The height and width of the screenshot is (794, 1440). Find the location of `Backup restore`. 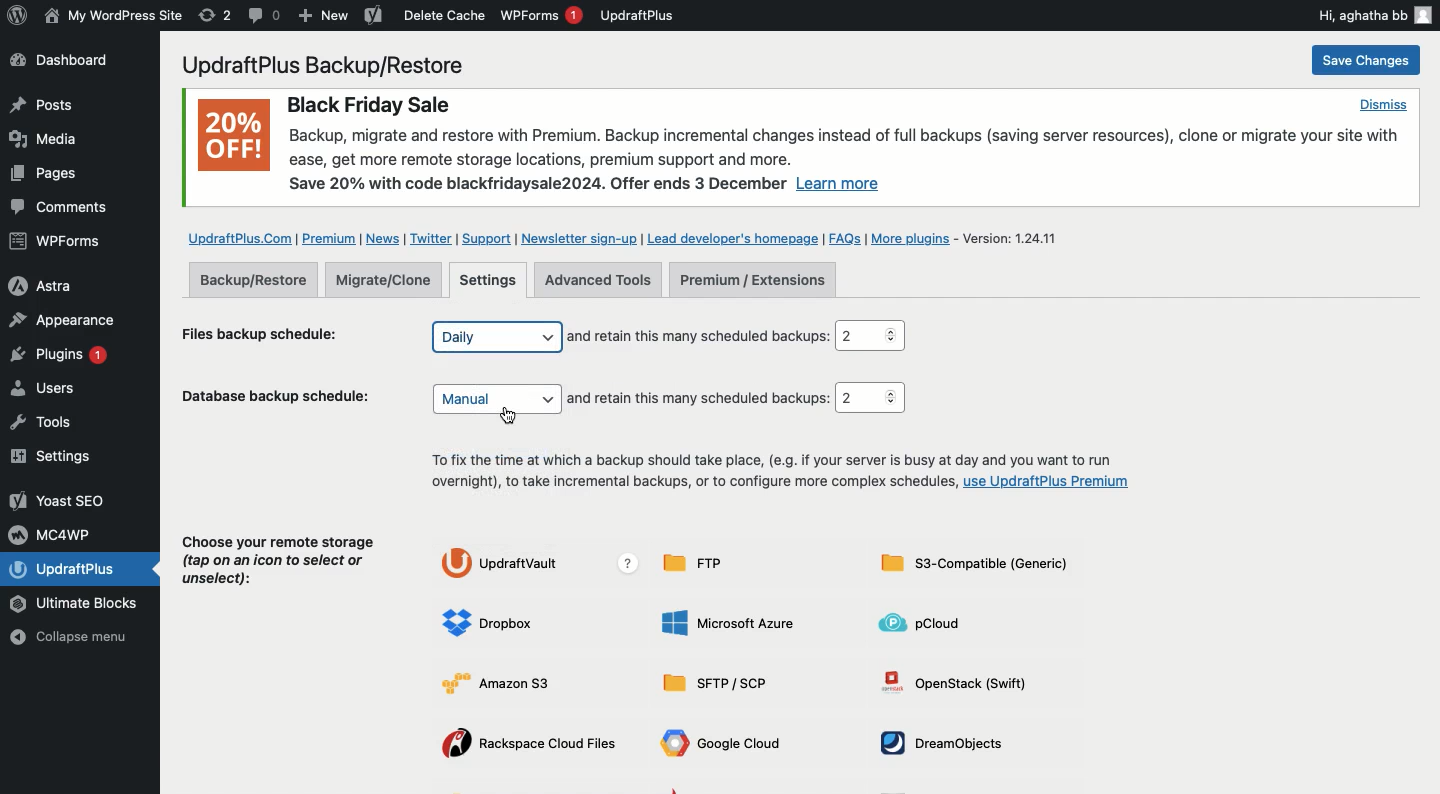

Backup restore is located at coordinates (253, 279).